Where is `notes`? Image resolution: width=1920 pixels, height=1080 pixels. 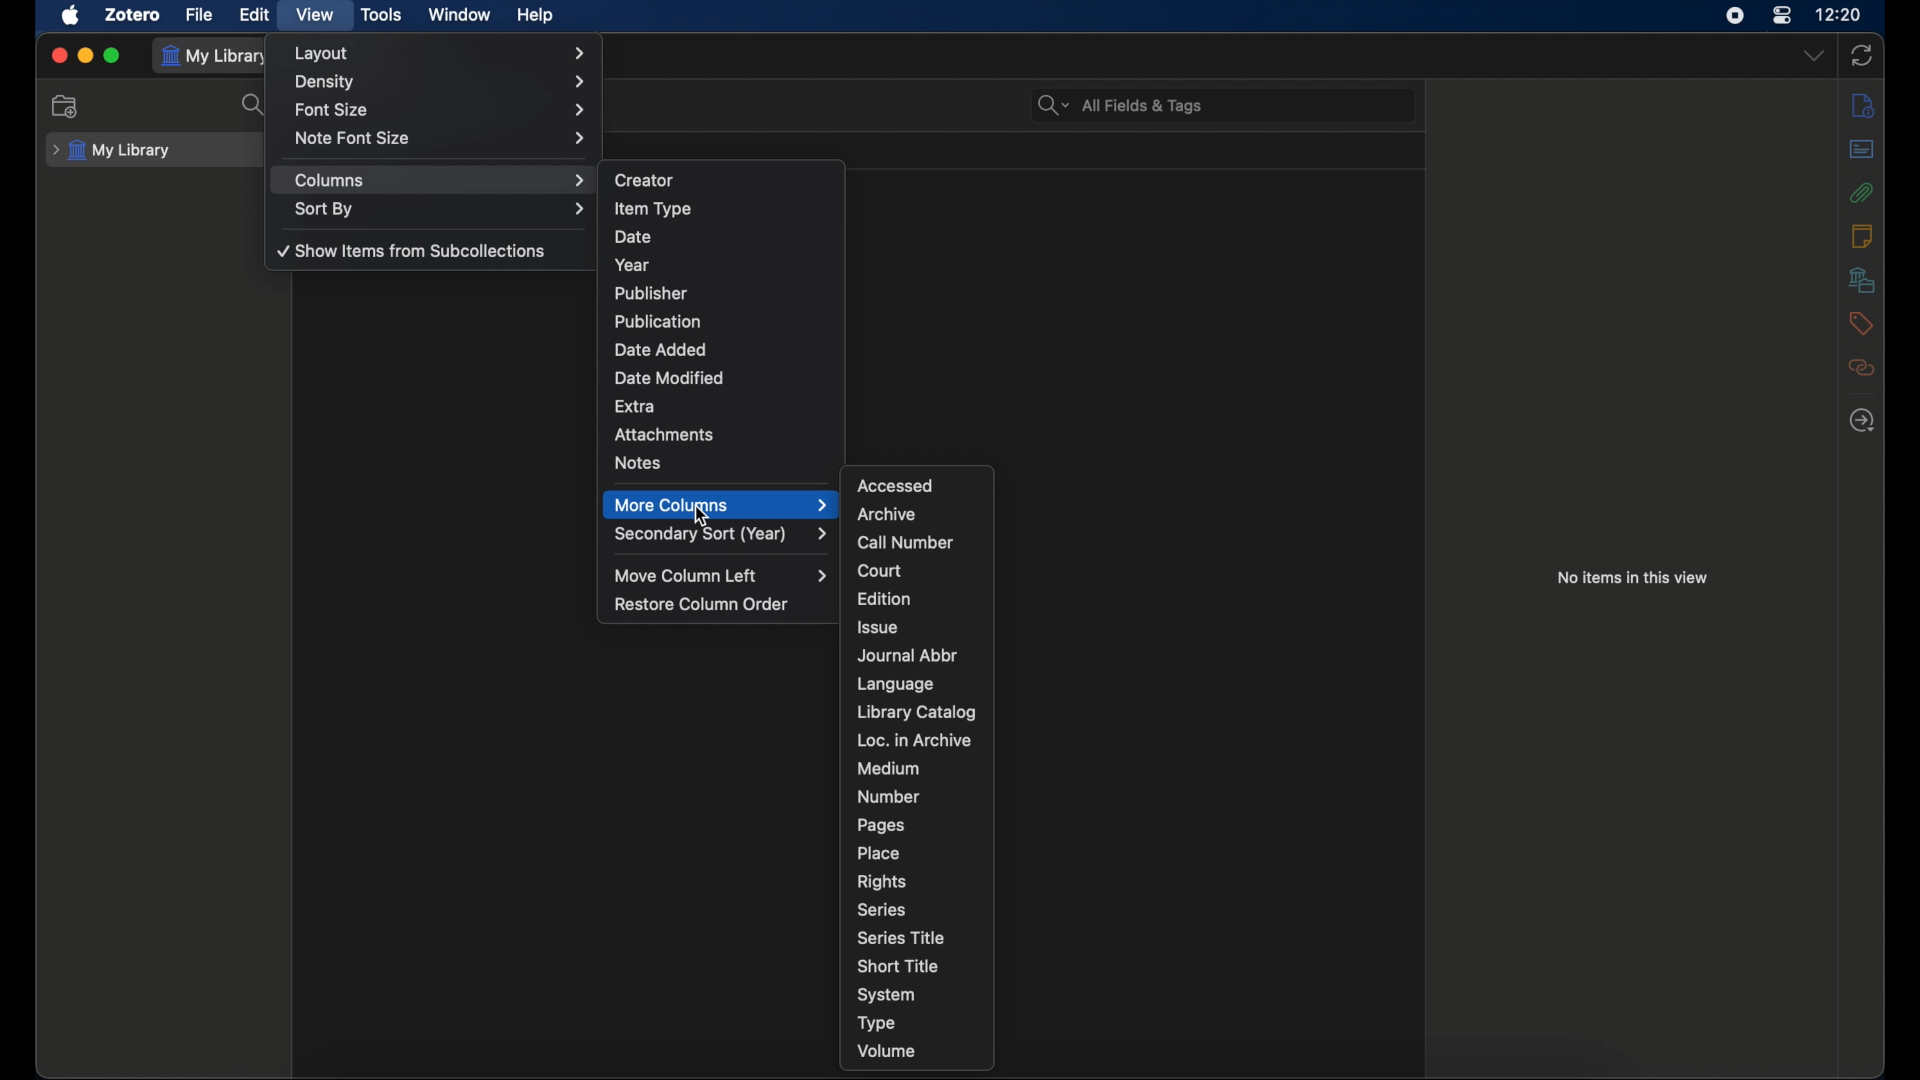 notes is located at coordinates (1862, 235).